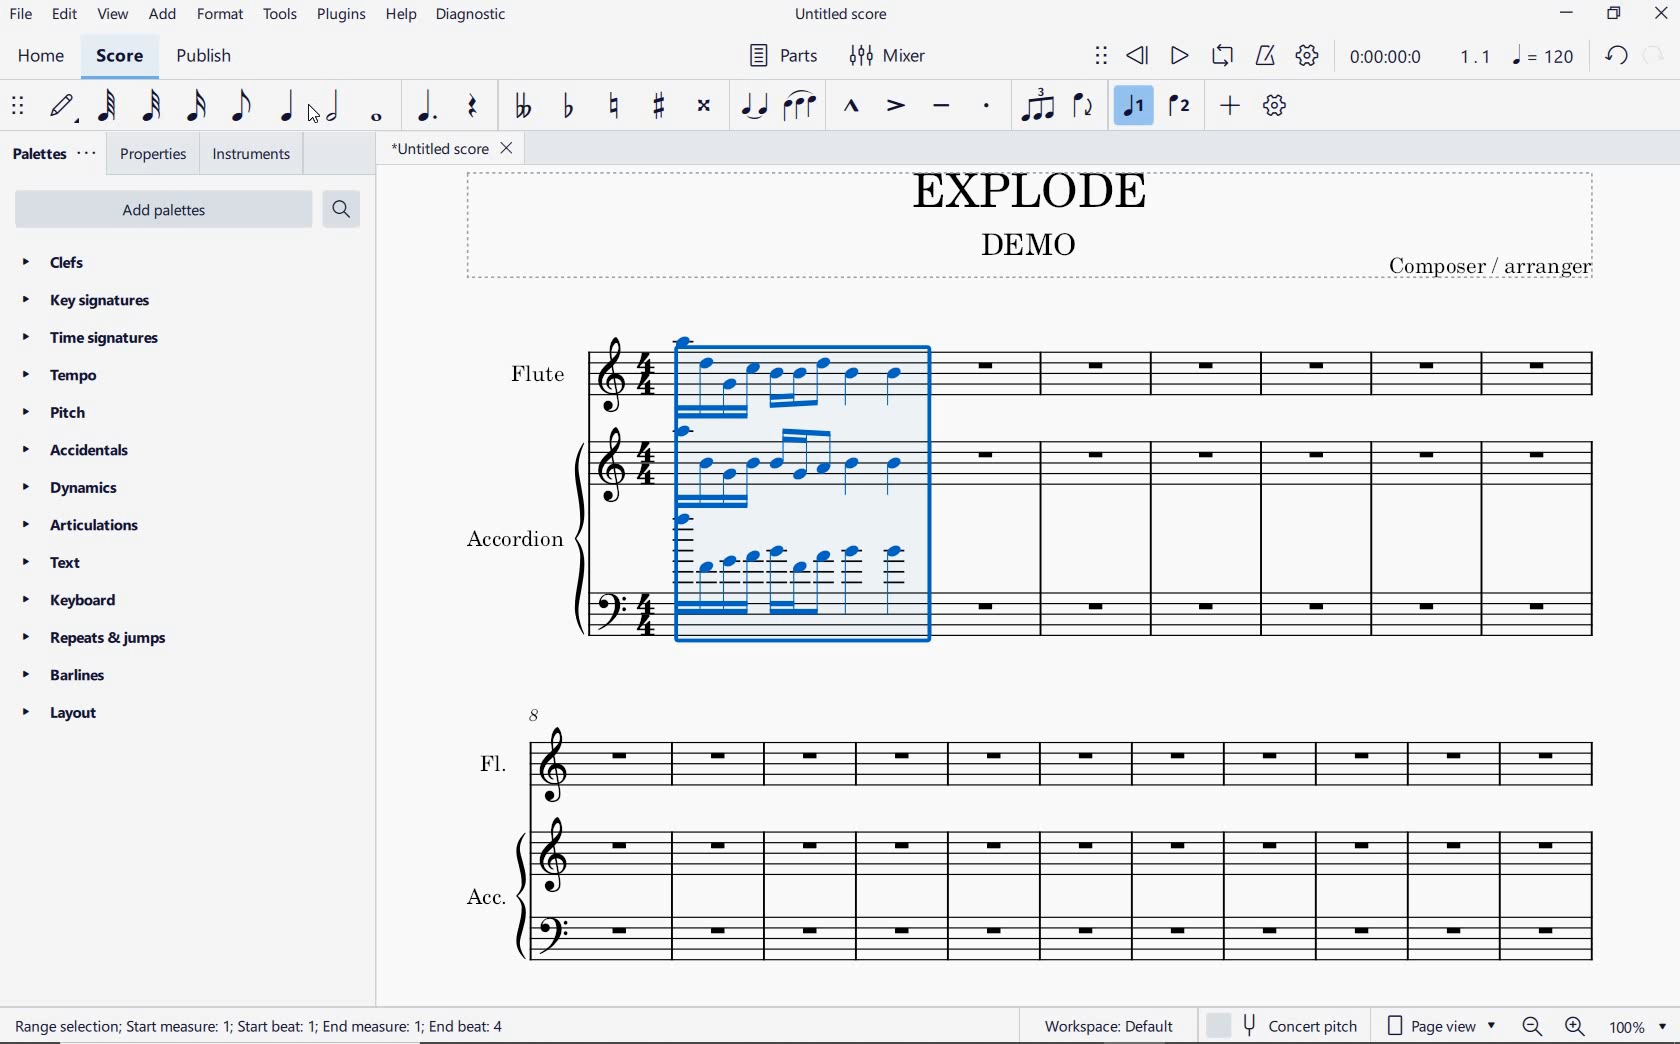  Describe the element at coordinates (568, 107) in the screenshot. I see `toggle flat` at that location.